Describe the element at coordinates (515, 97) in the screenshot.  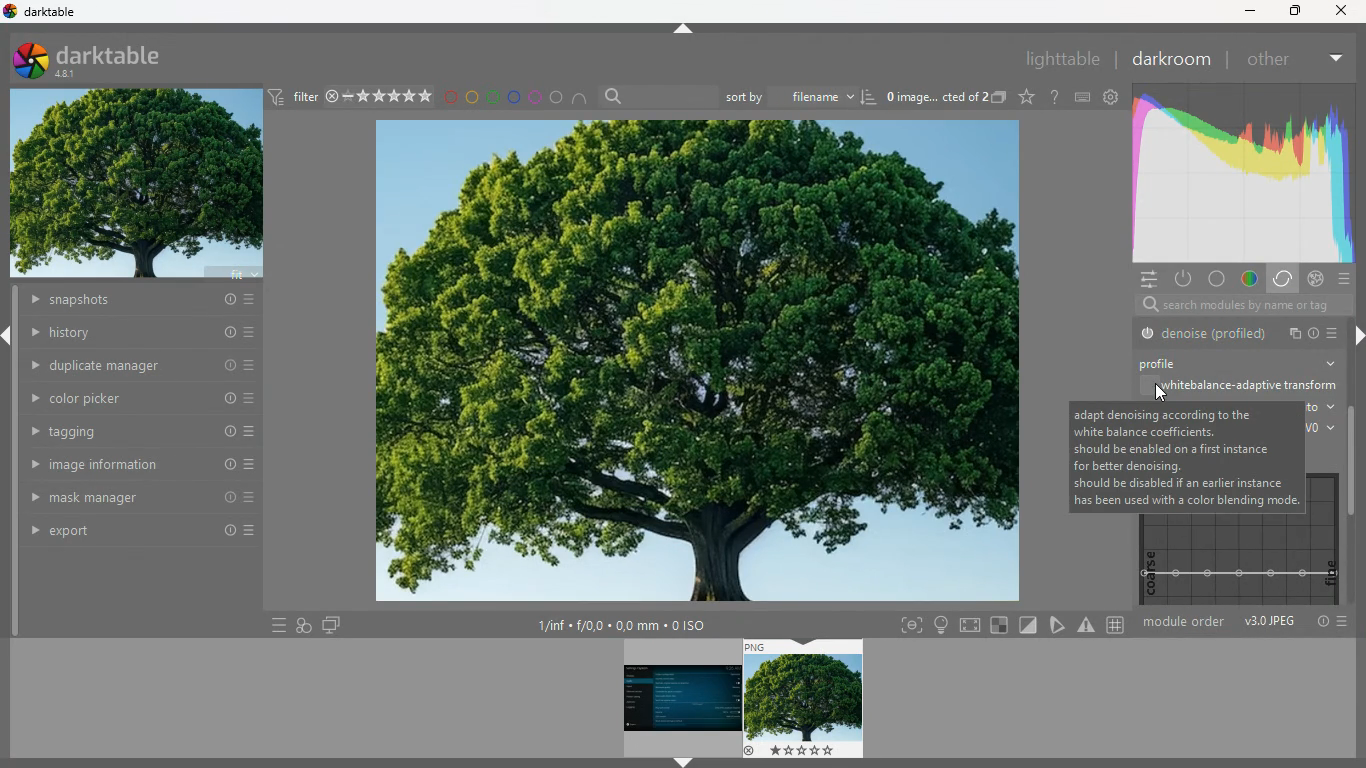
I see `blue` at that location.